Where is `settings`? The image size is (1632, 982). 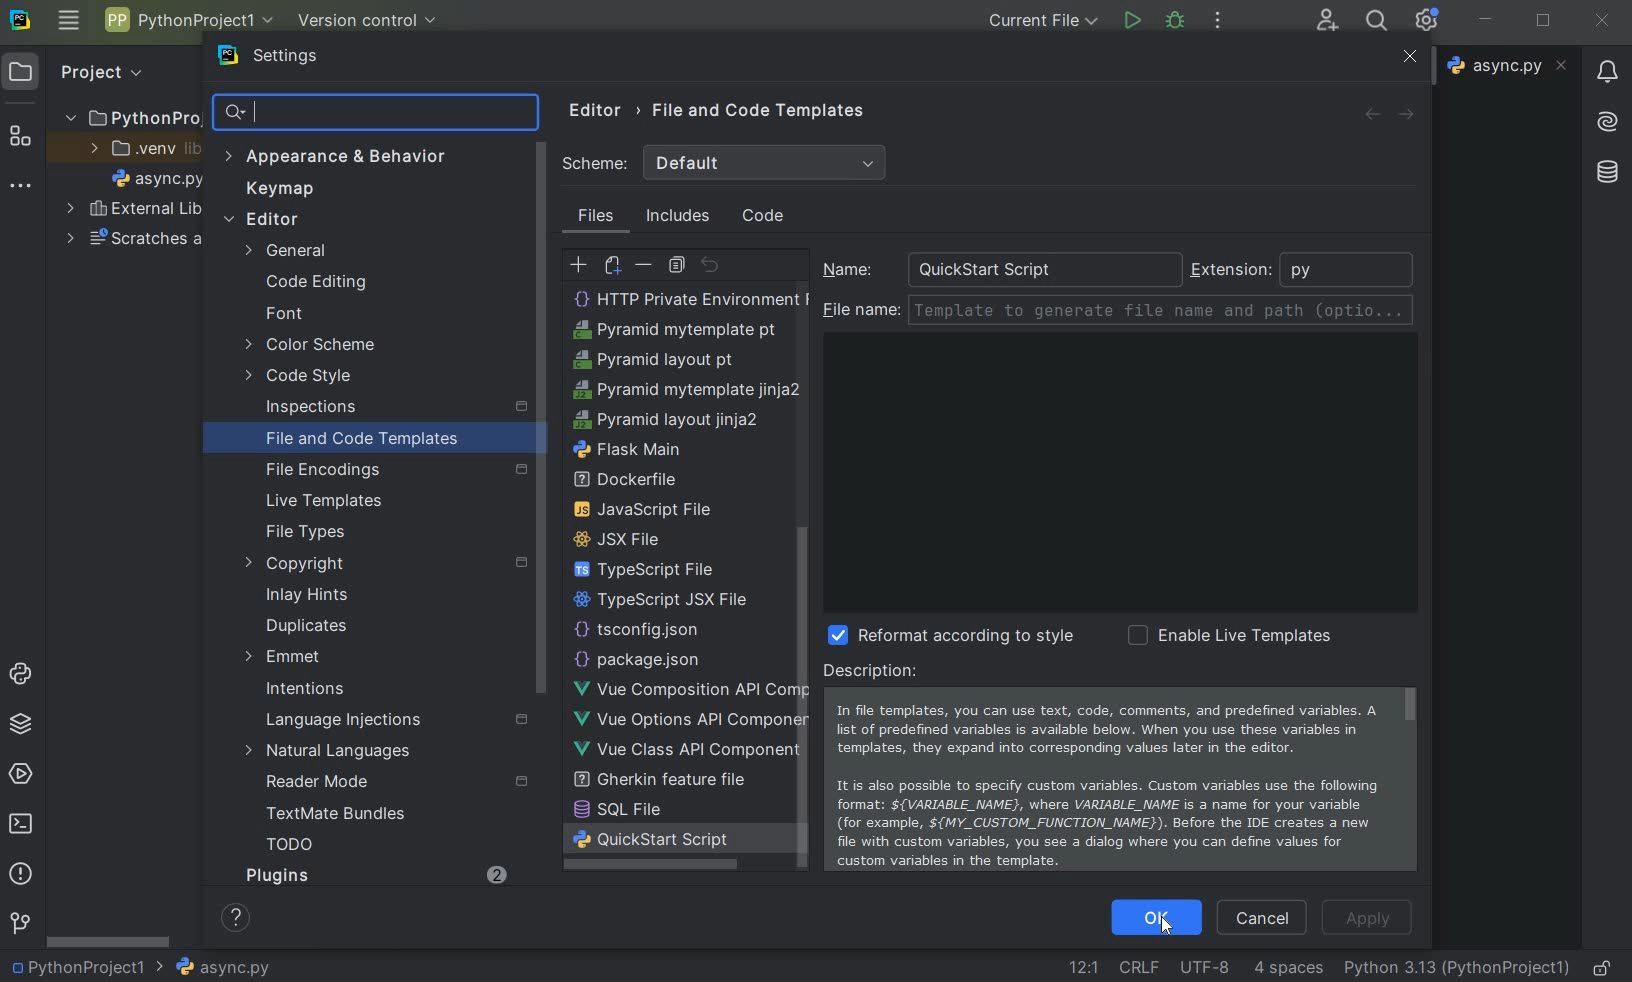
settings is located at coordinates (293, 56).